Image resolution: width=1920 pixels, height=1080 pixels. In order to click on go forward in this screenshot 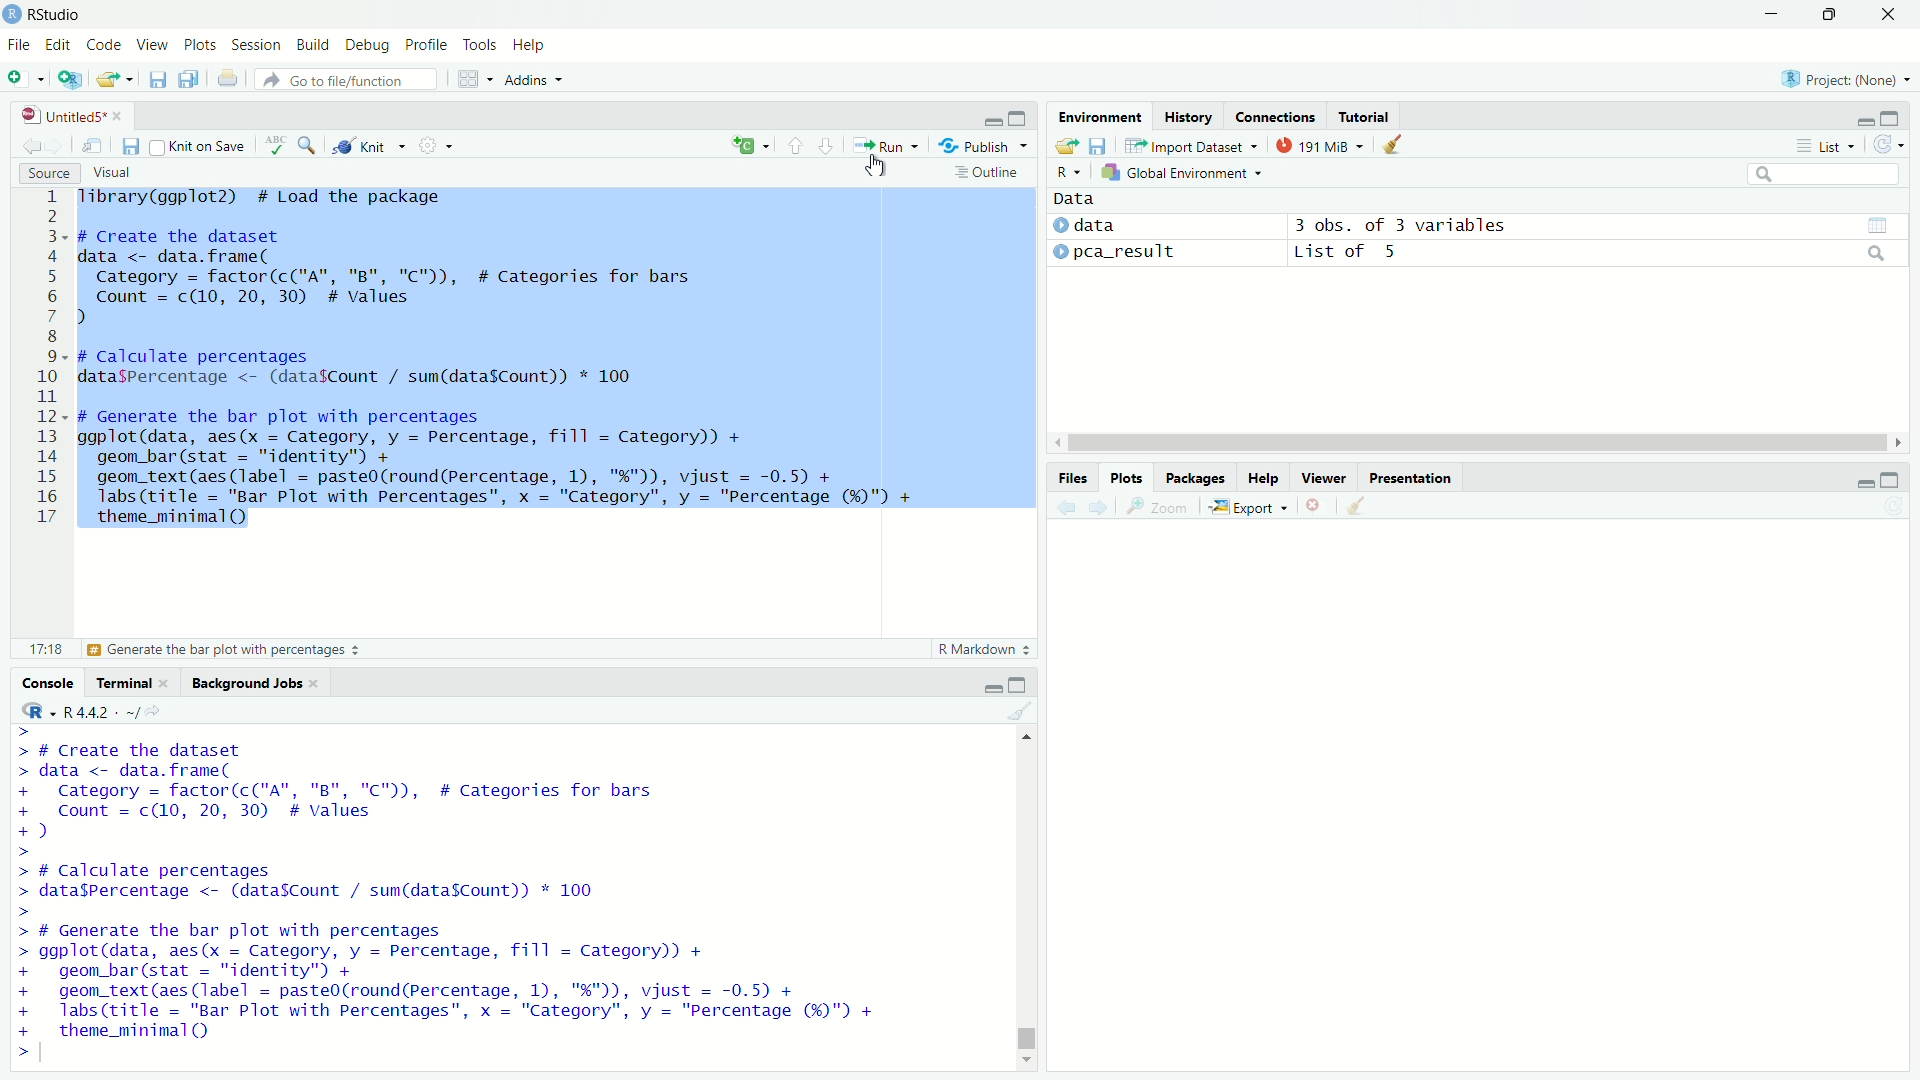, I will do `click(57, 146)`.